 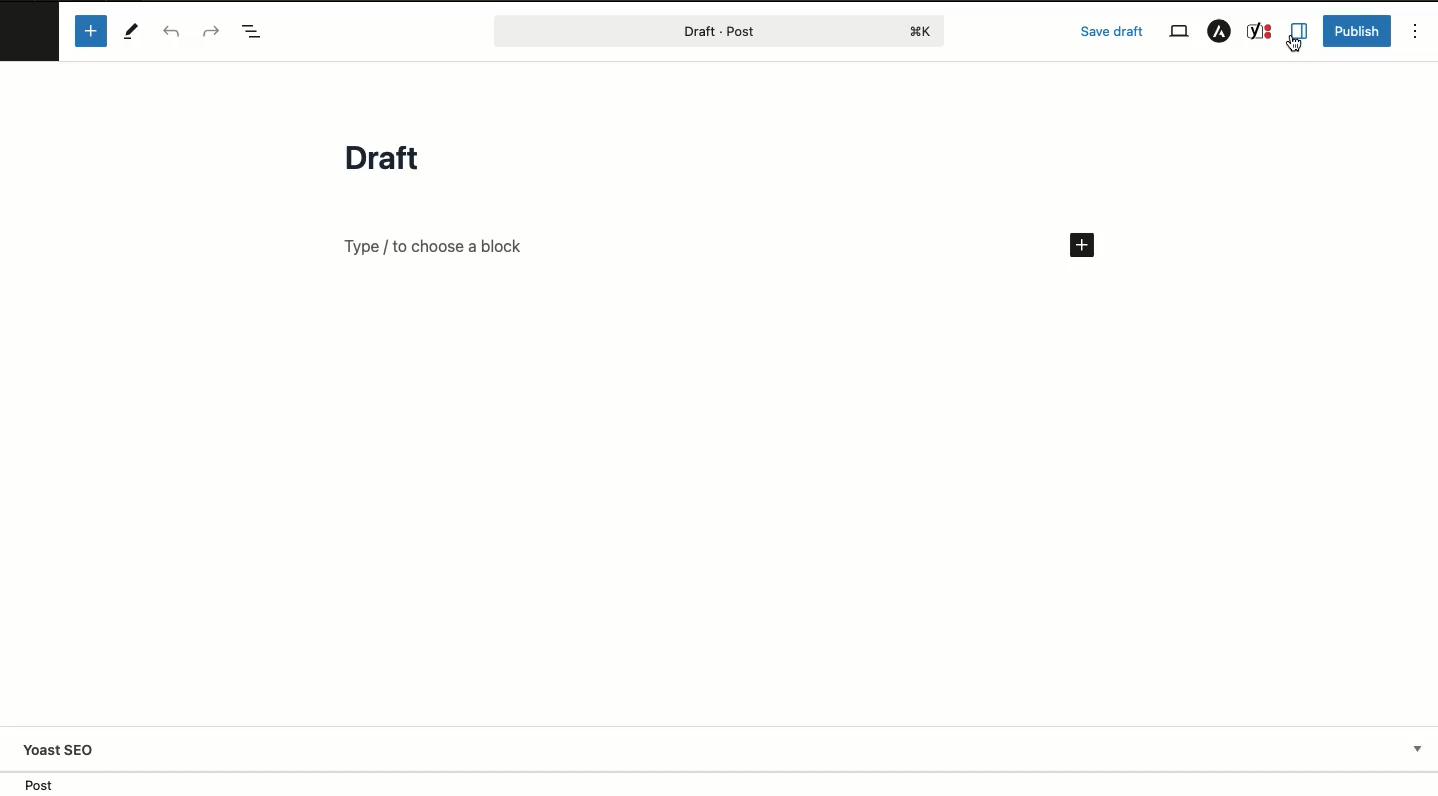 What do you see at coordinates (257, 31) in the screenshot?
I see `Doc overview ` at bounding box center [257, 31].